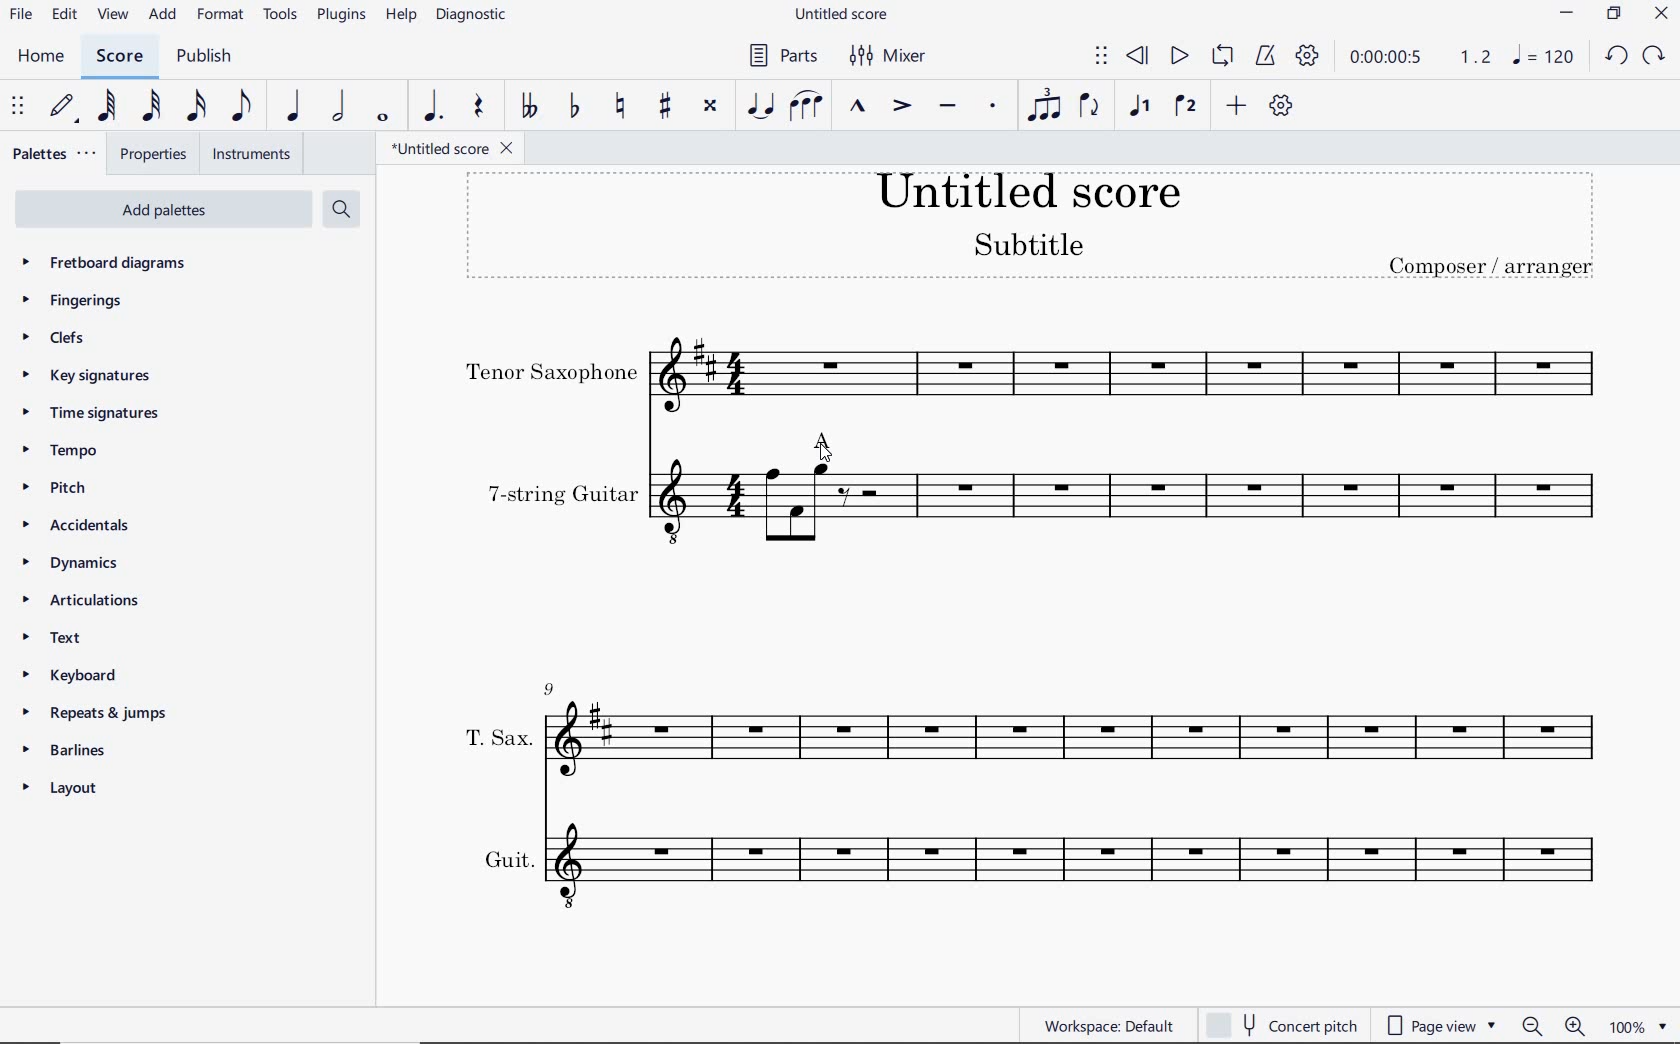 The width and height of the screenshot is (1680, 1044). Describe the element at coordinates (71, 748) in the screenshot. I see `BARLINES` at that location.